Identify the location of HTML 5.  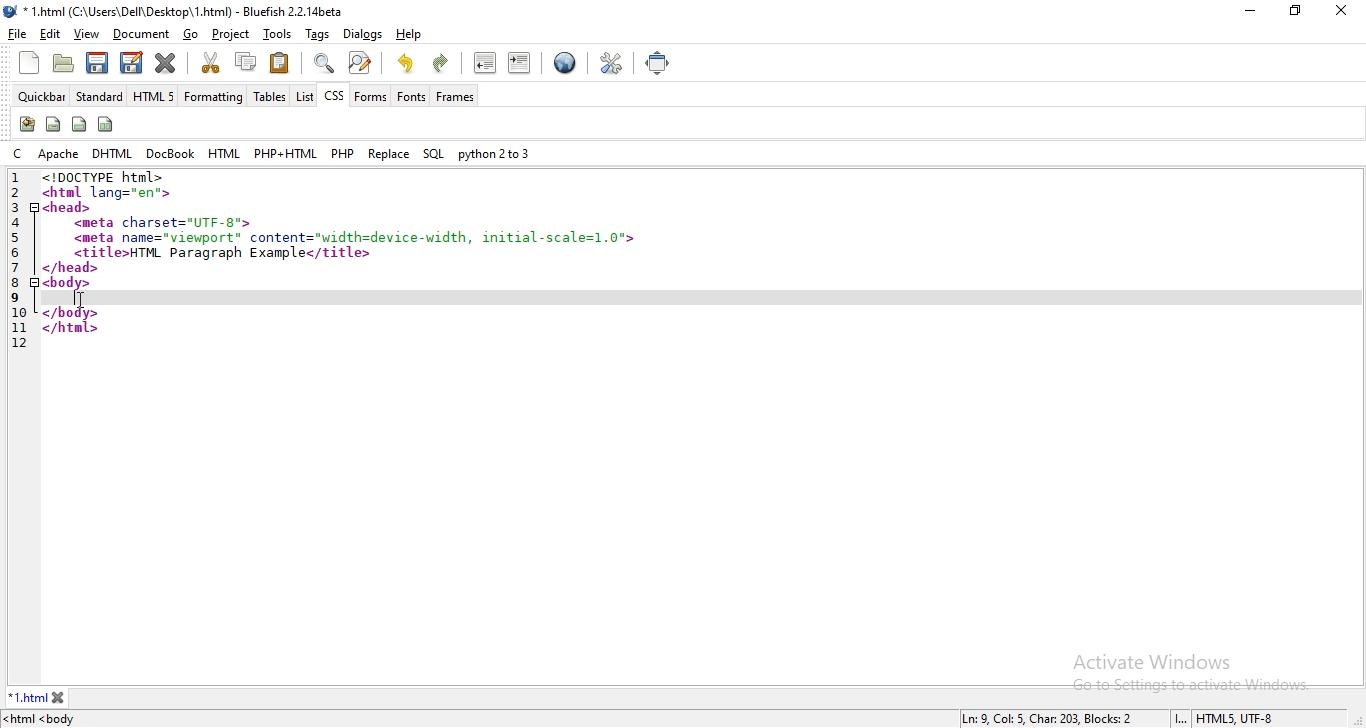
(153, 94).